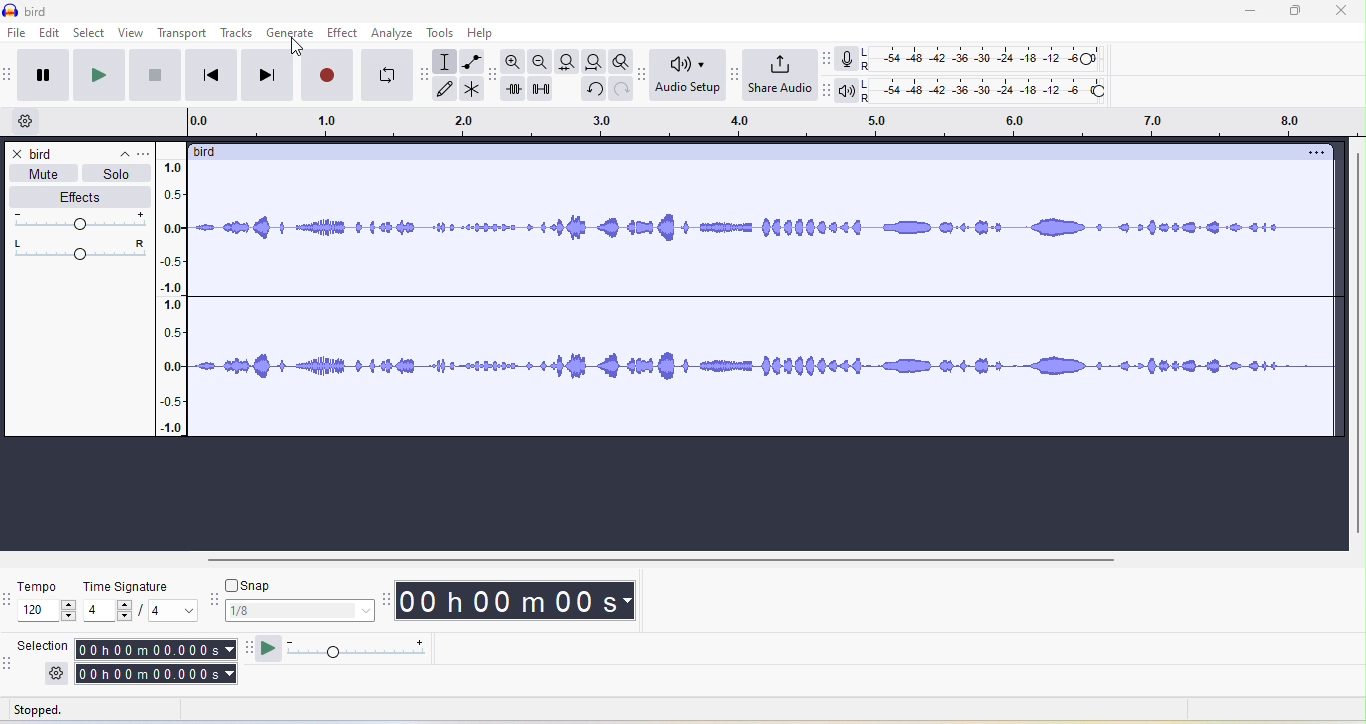 Image resolution: width=1366 pixels, height=724 pixels. Describe the element at coordinates (78, 250) in the screenshot. I see `pan:  center` at that location.